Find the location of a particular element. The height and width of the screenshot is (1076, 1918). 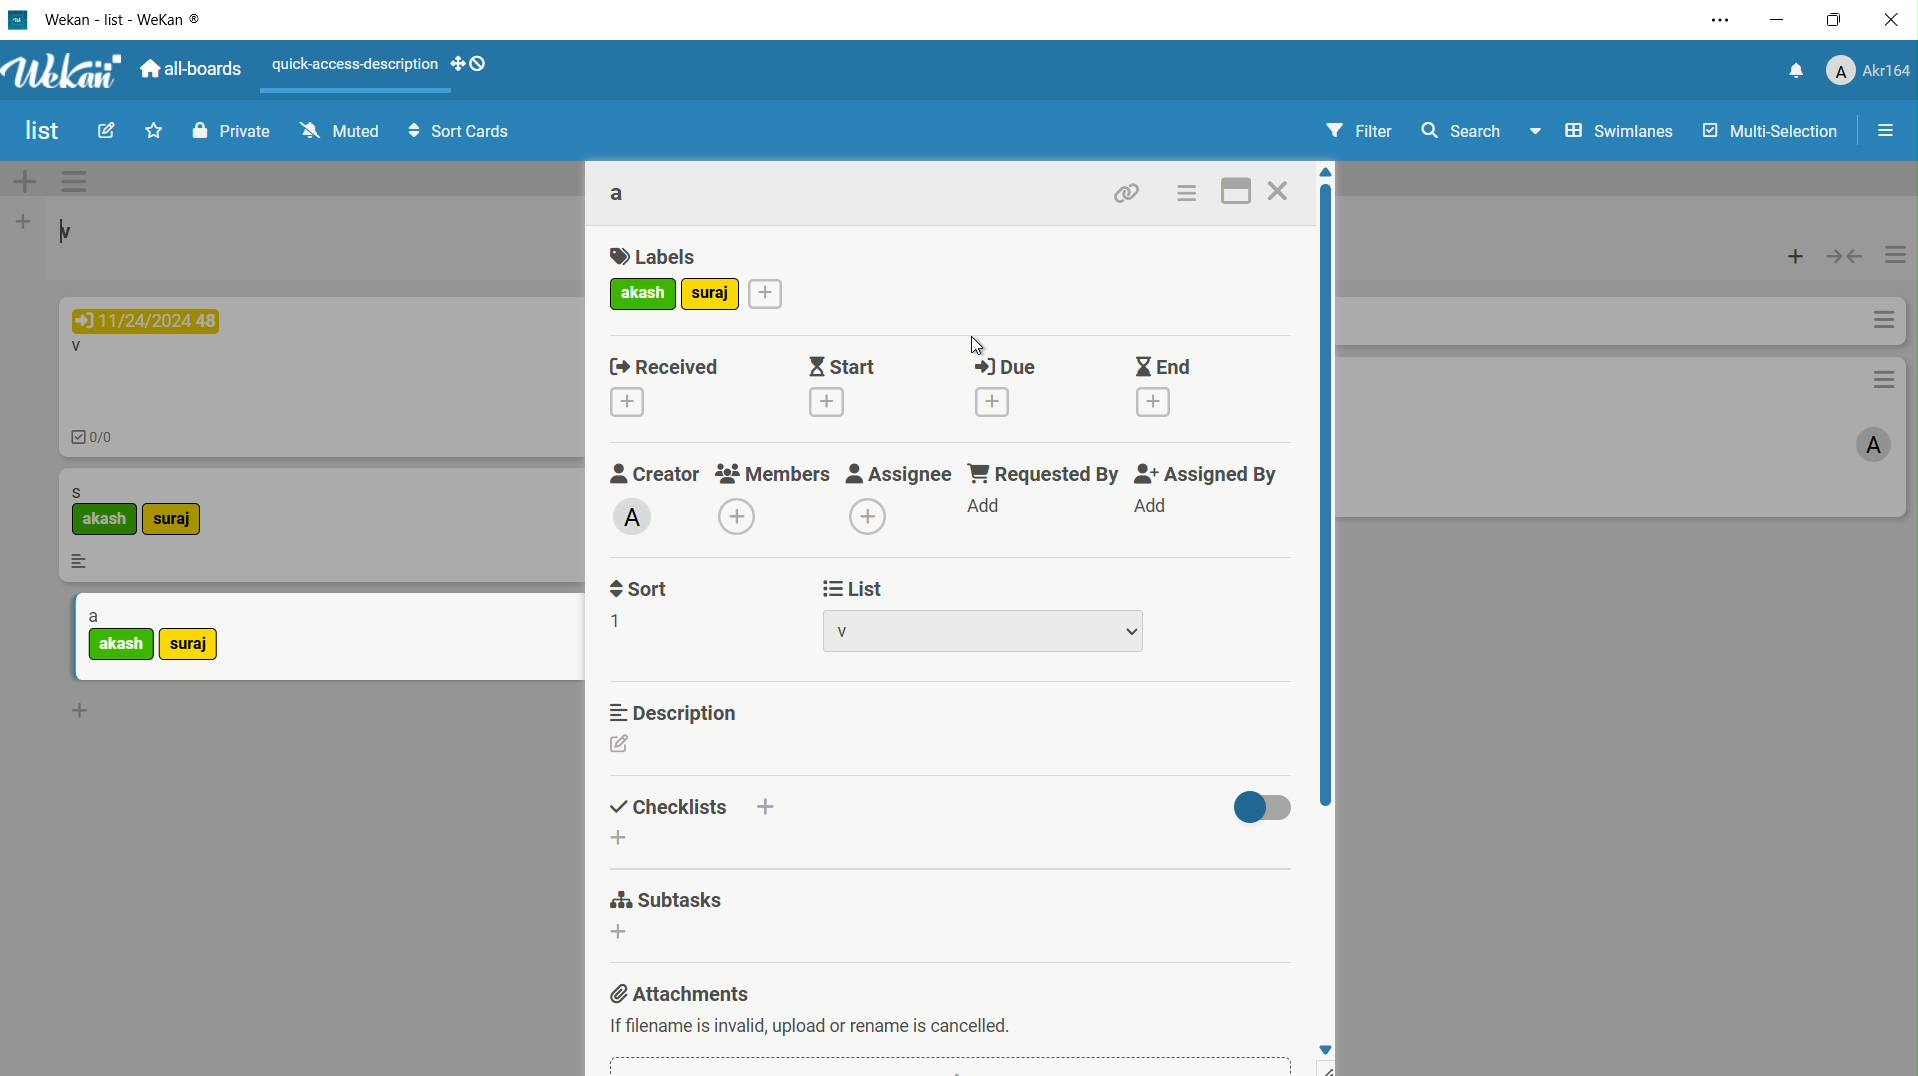

description is located at coordinates (671, 712).